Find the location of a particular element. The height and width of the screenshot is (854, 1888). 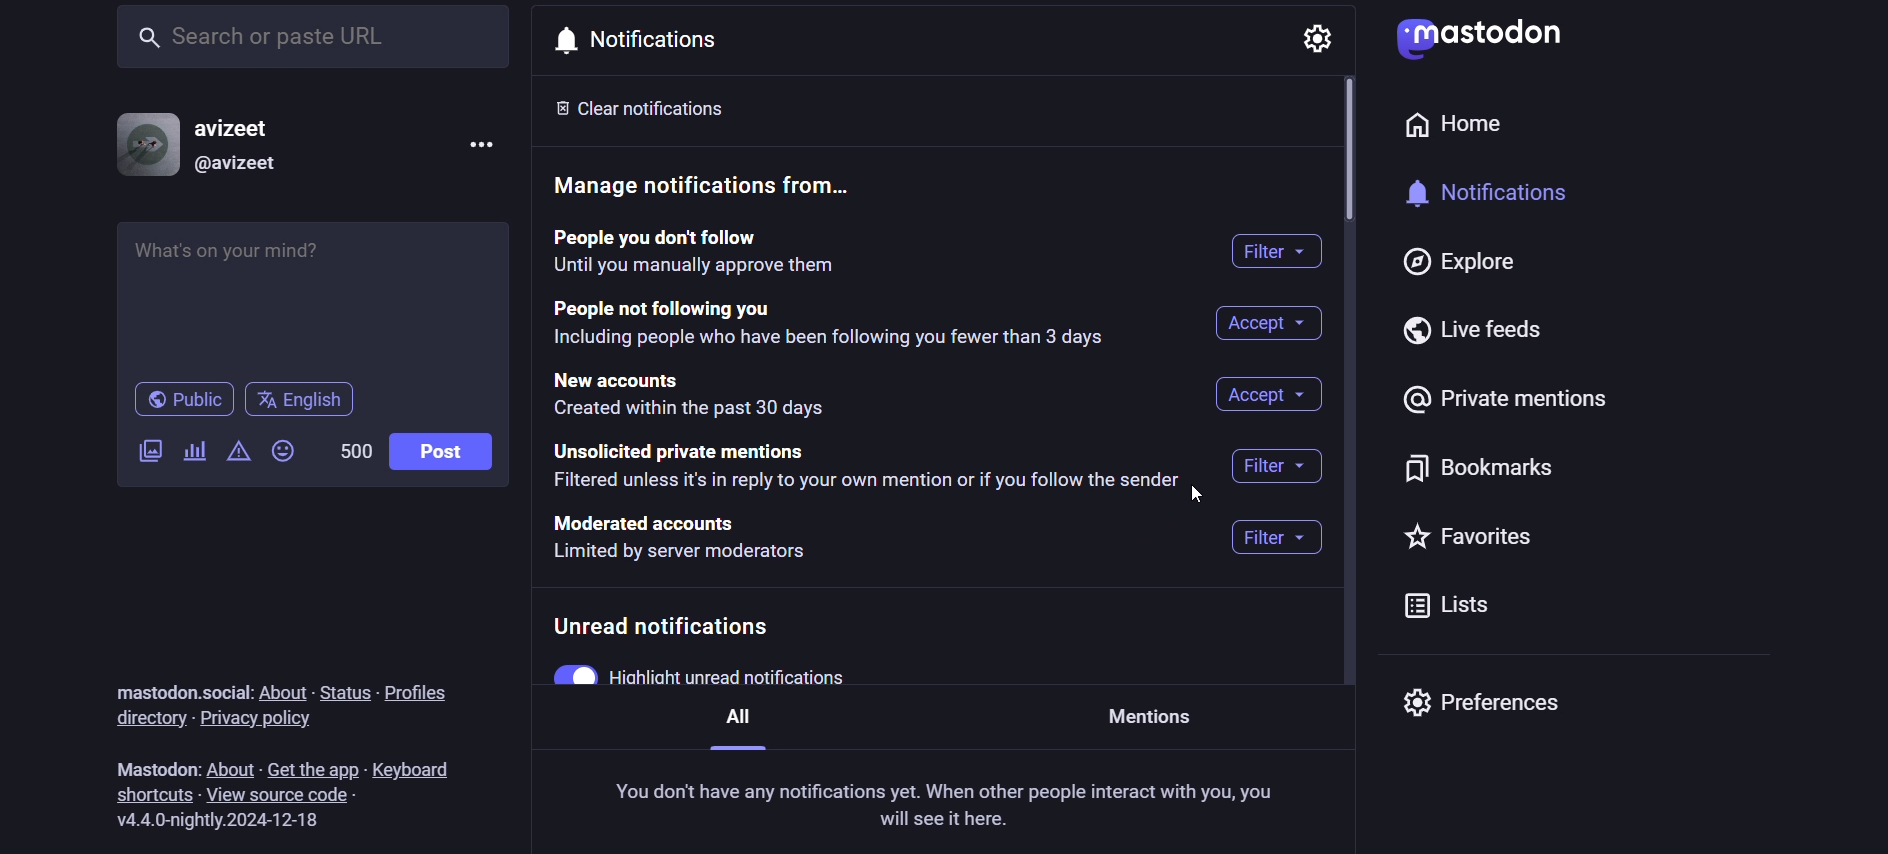

favorites is located at coordinates (1477, 539).